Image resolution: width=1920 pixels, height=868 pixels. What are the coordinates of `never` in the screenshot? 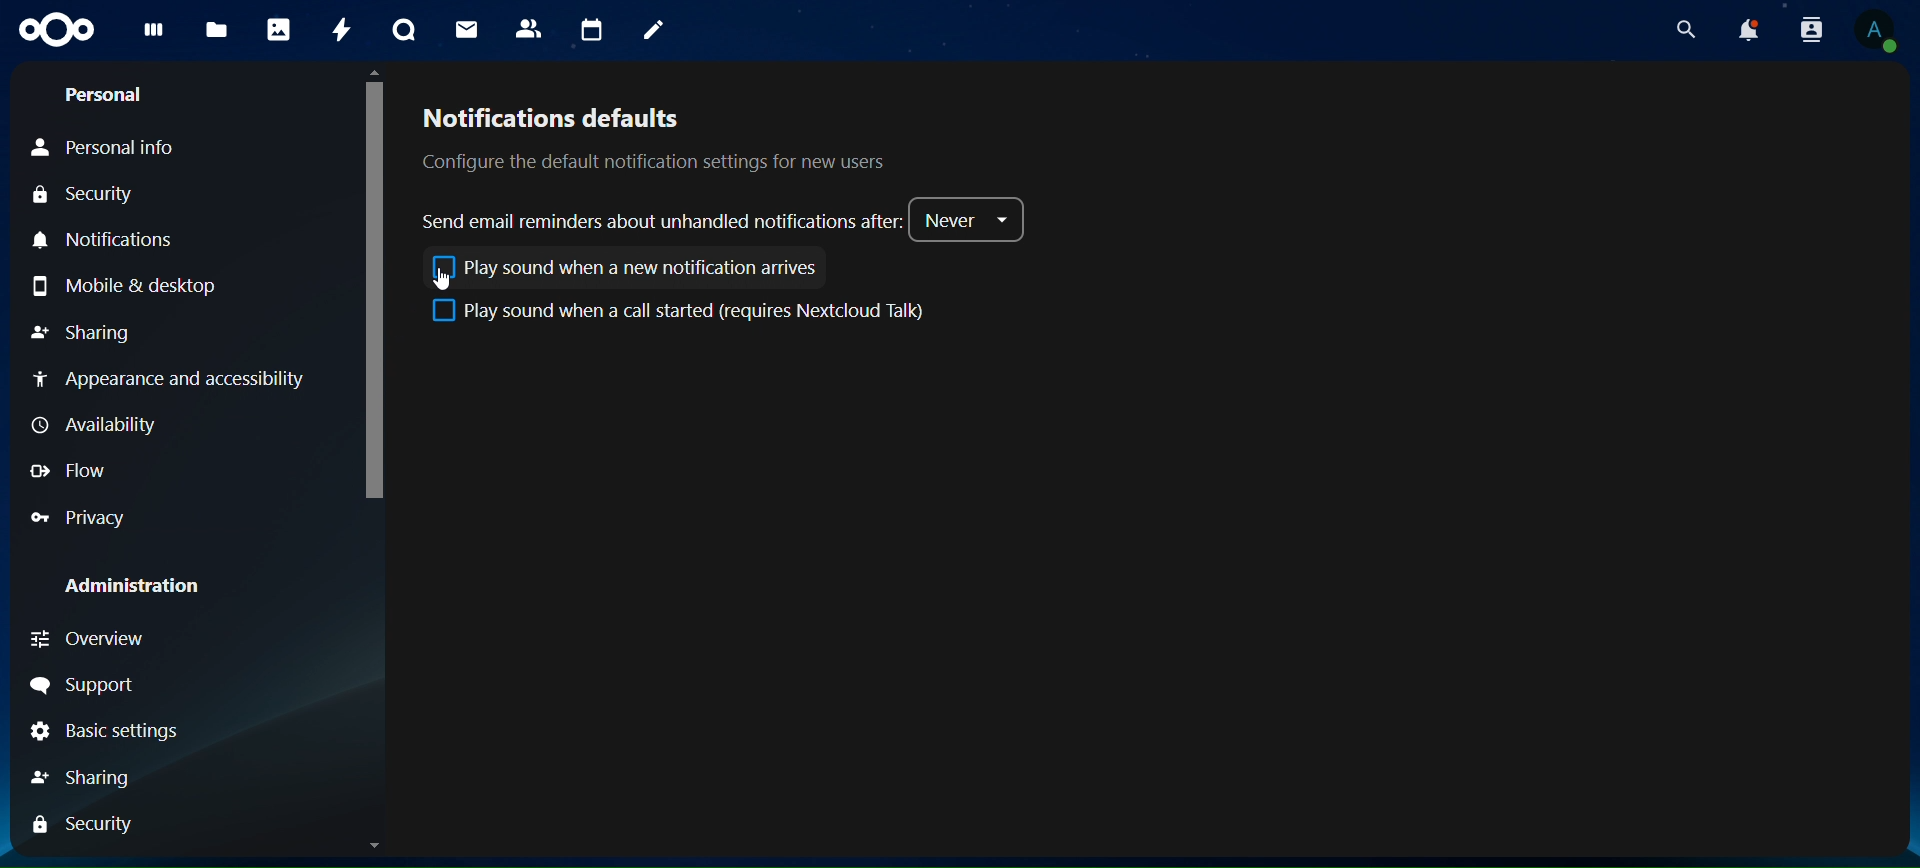 It's located at (971, 219).